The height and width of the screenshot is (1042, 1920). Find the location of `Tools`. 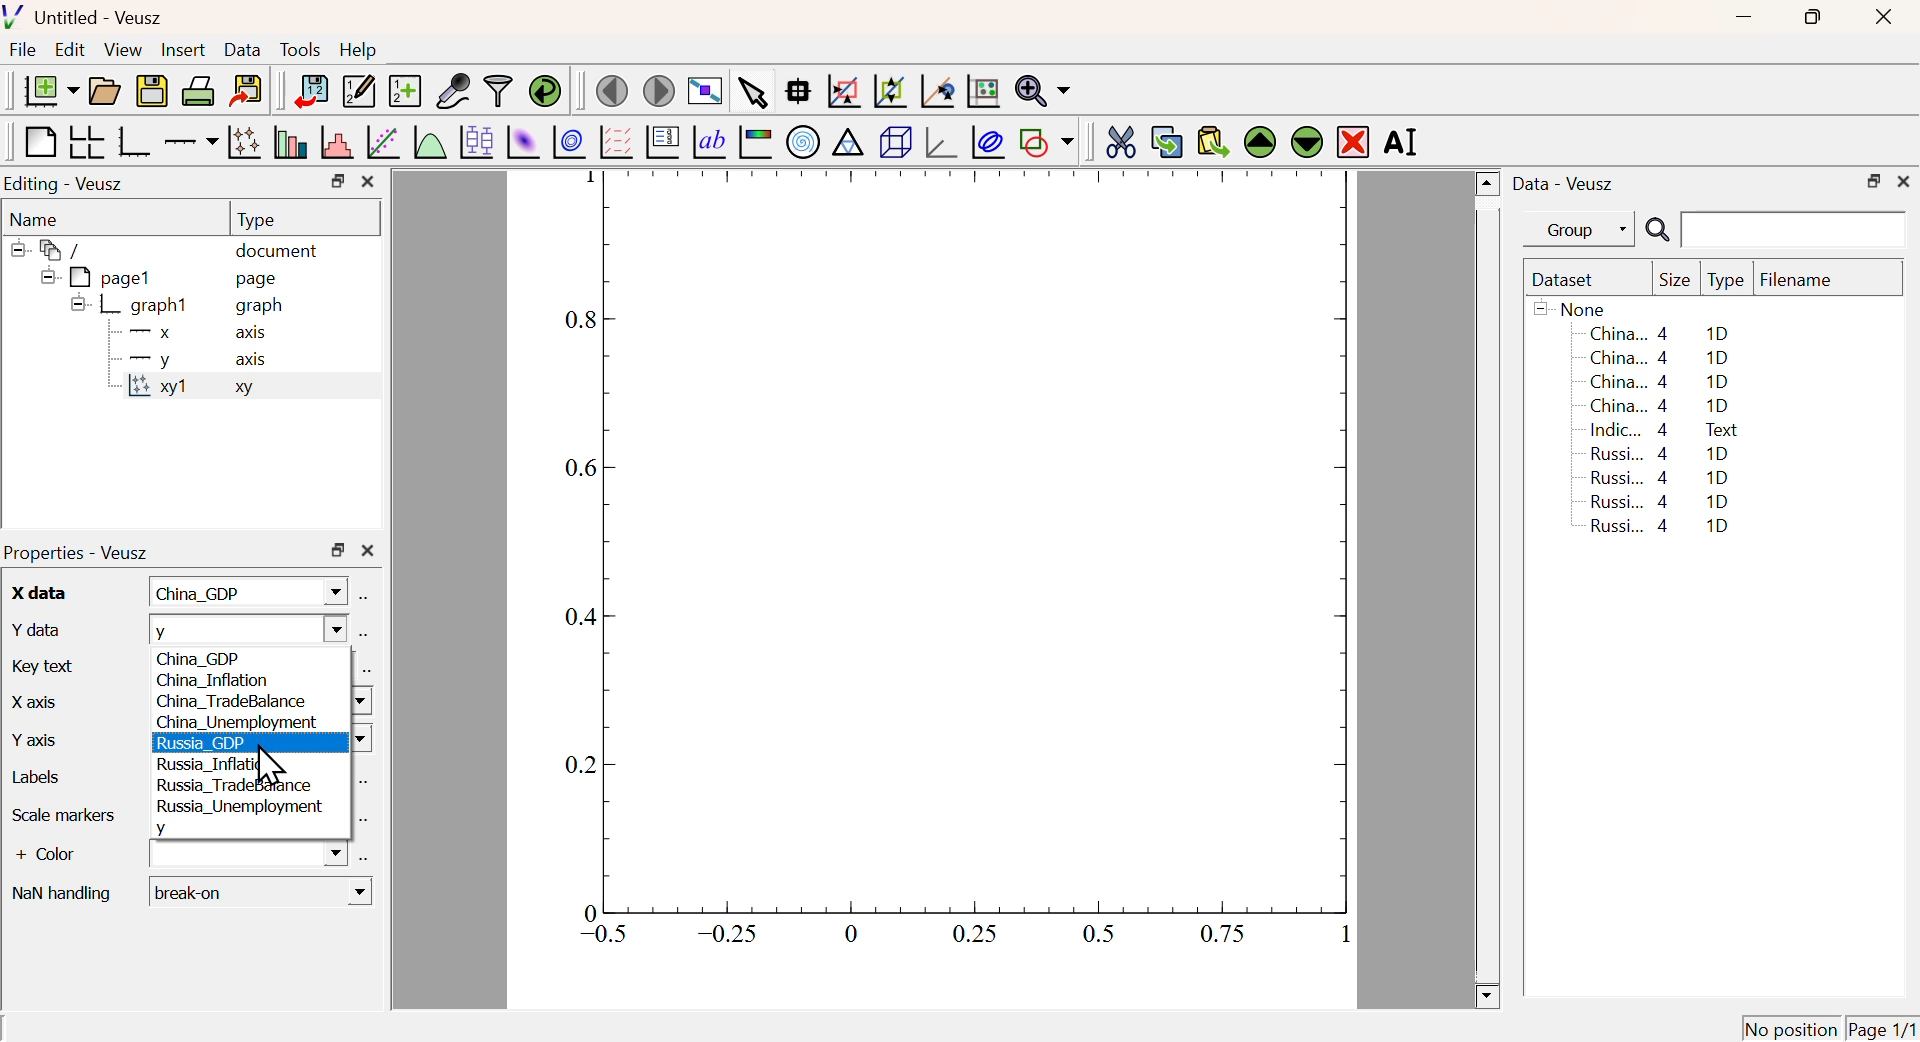

Tools is located at coordinates (300, 51).